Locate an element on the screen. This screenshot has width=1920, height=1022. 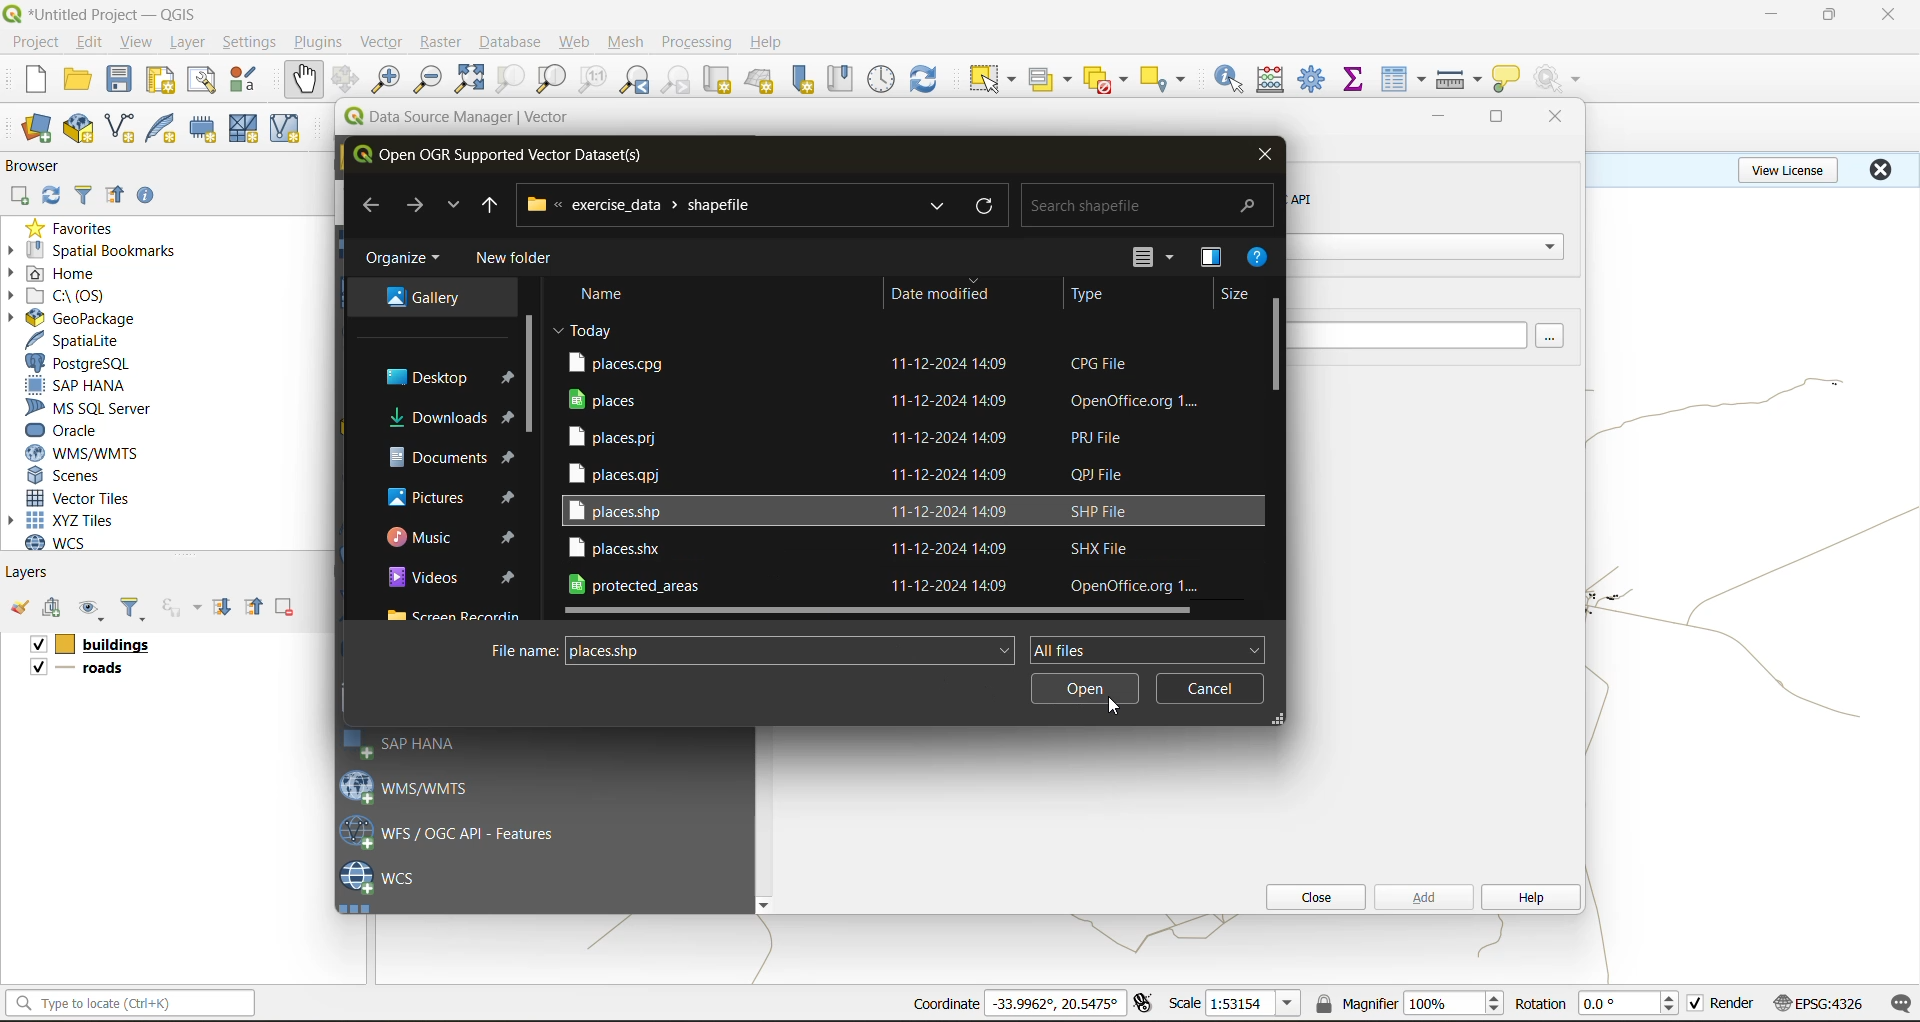
identify features is located at coordinates (1236, 79).